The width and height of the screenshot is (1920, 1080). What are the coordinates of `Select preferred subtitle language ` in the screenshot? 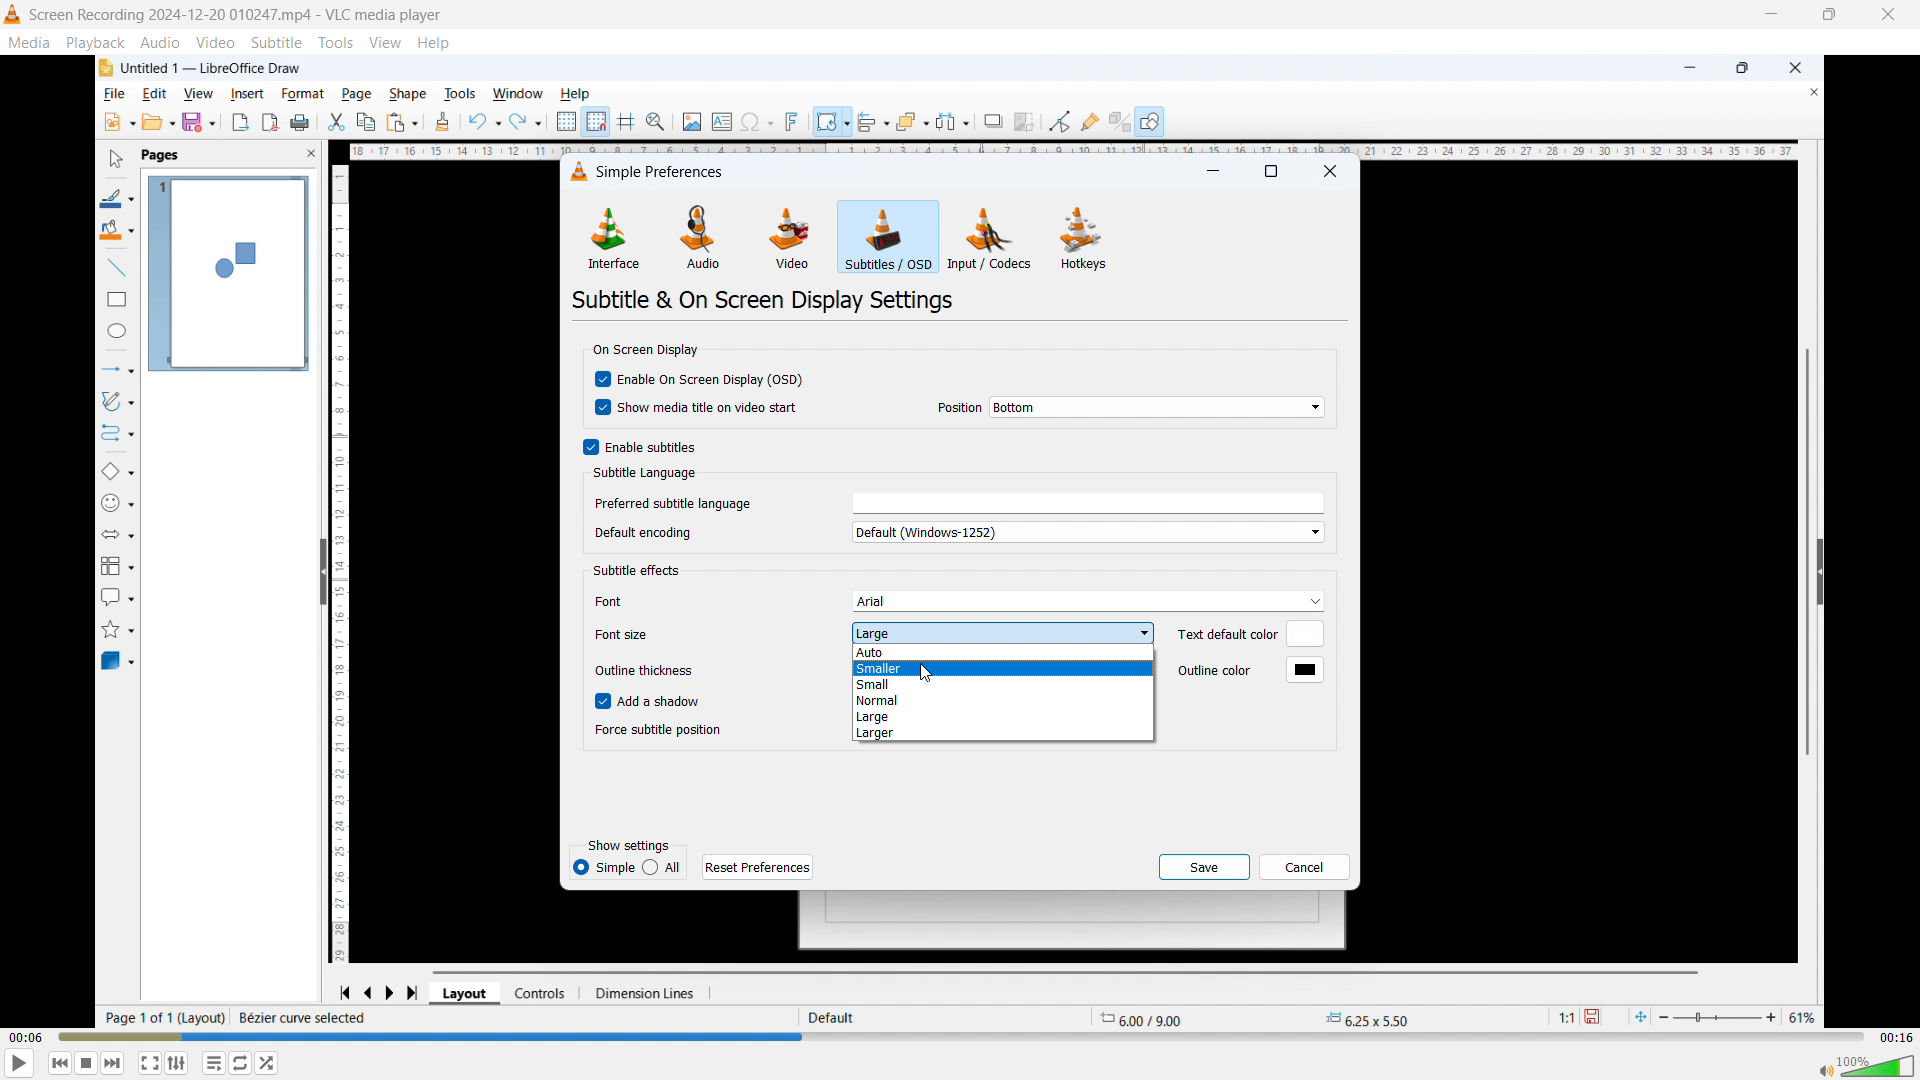 It's located at (1088, 502).